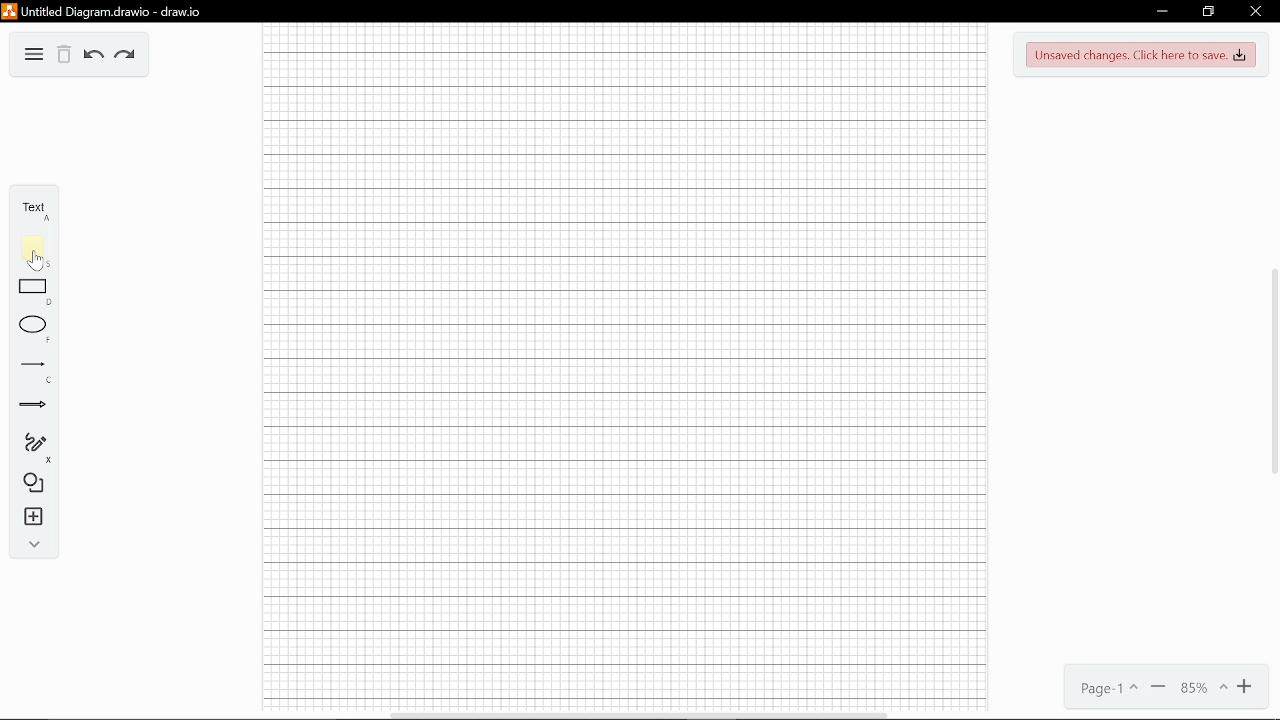  I want to click on Undo, so click(94, 56).